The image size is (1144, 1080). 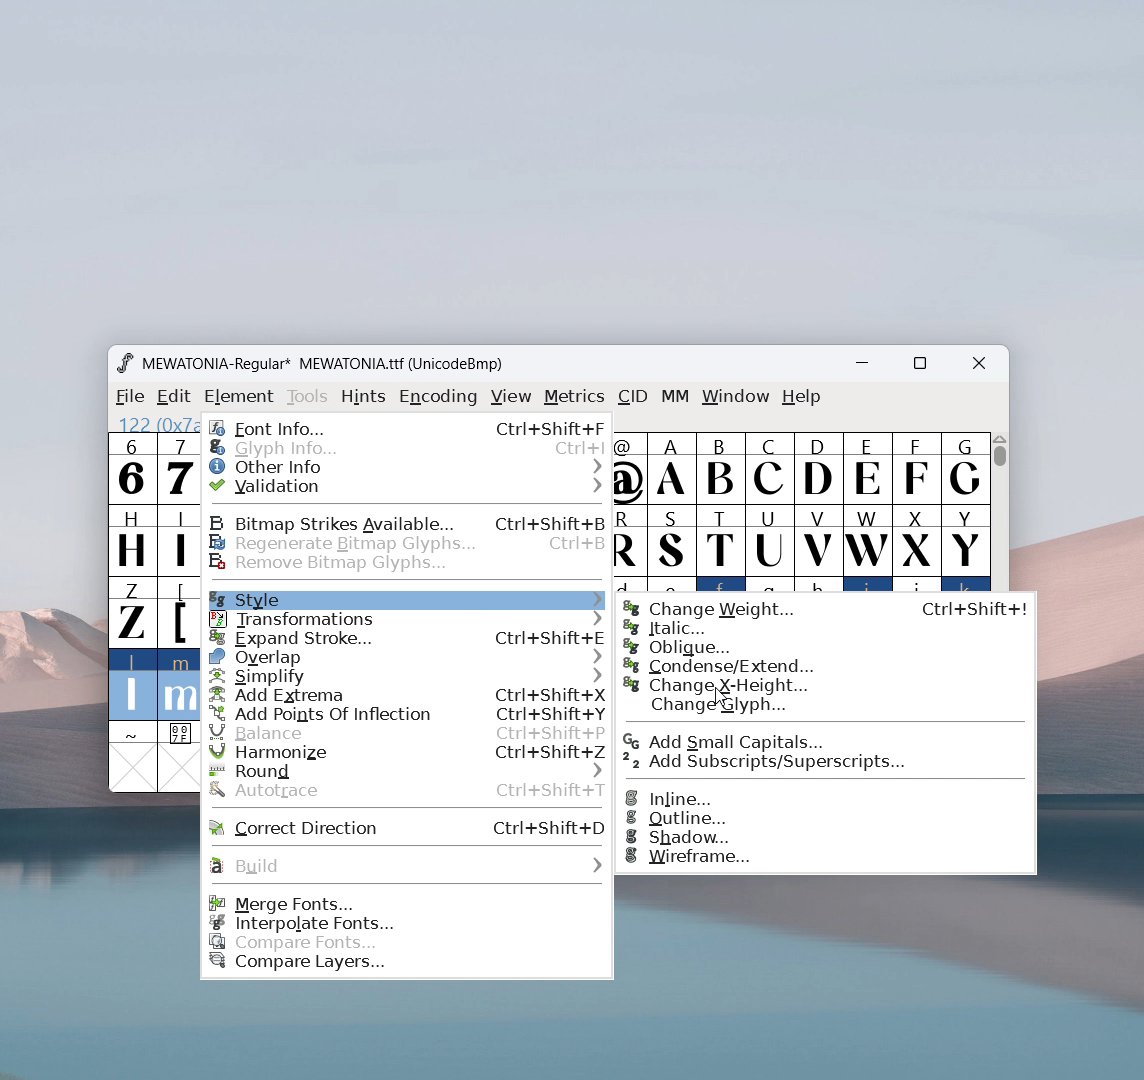 I want to click on add points of inflection, so click(x=408, y=714).